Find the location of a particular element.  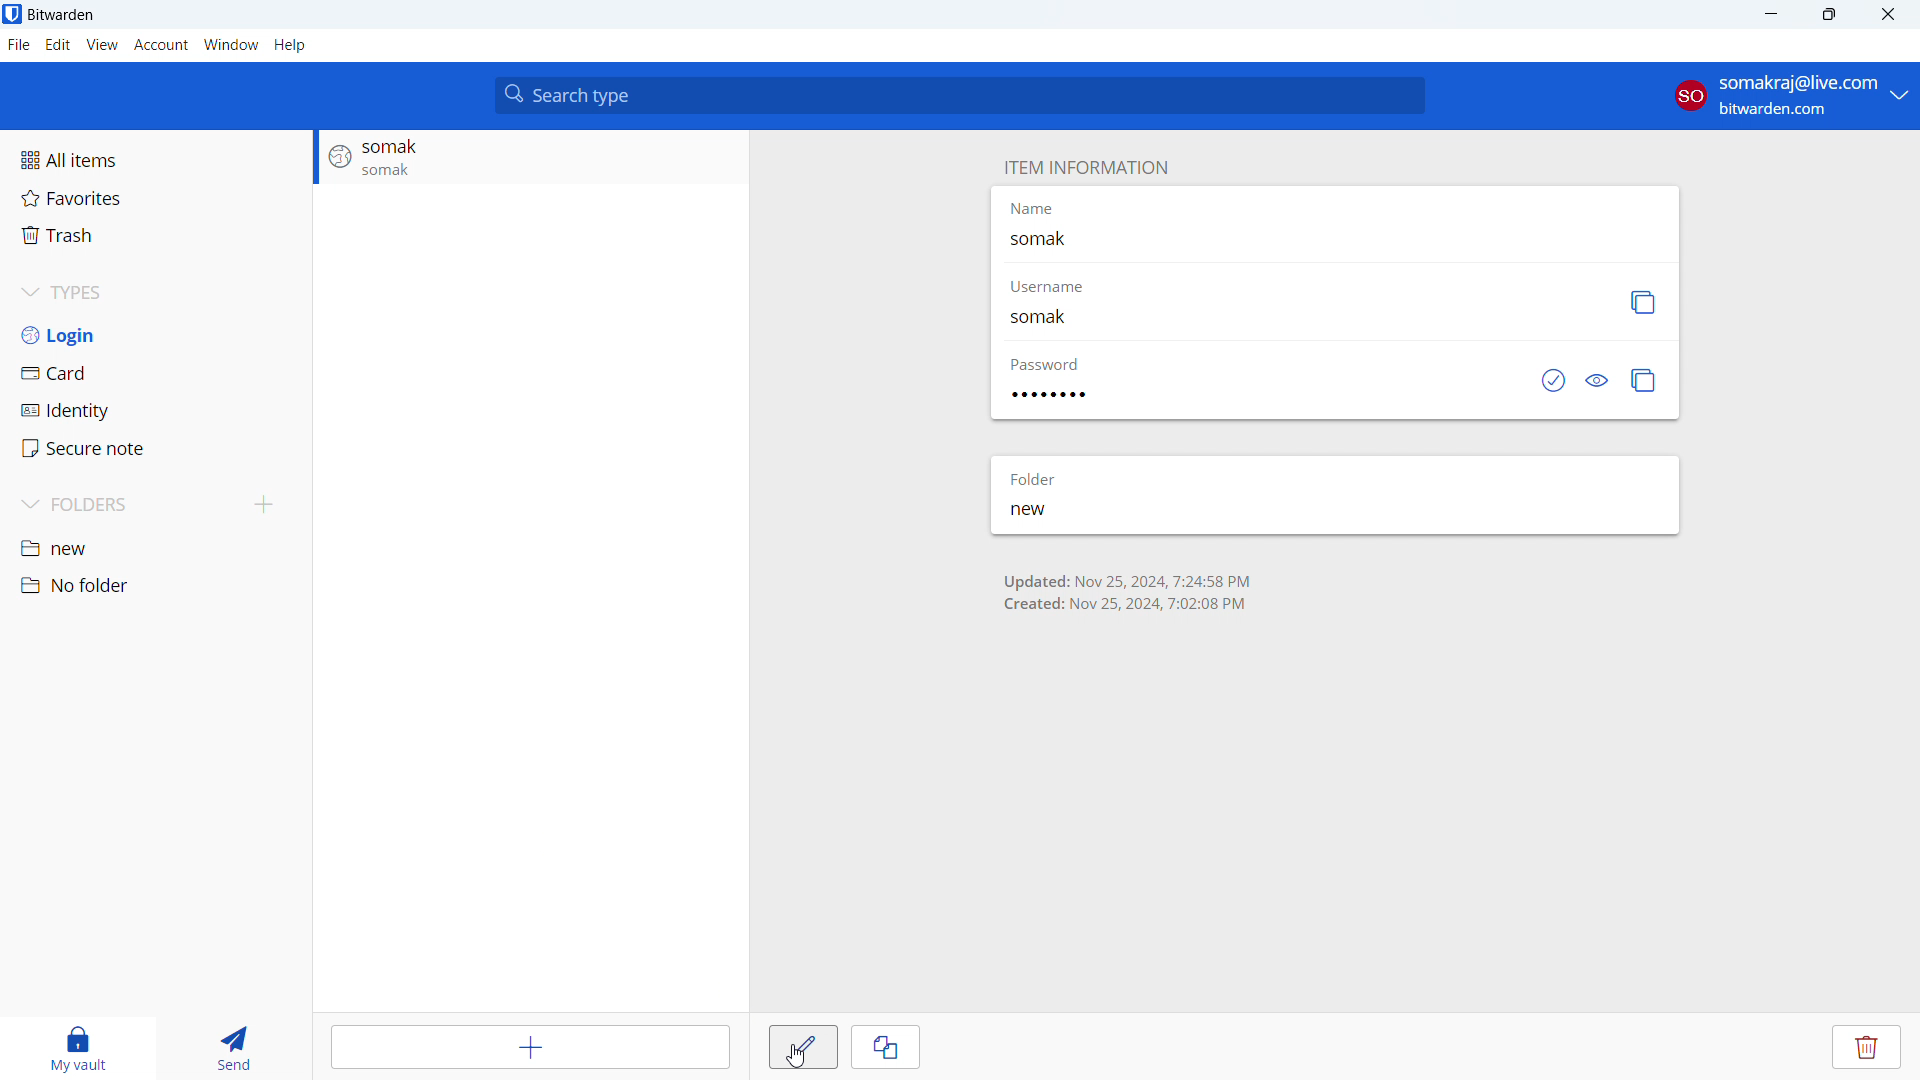

toggle visibility is located at coordinates (1600, 380).